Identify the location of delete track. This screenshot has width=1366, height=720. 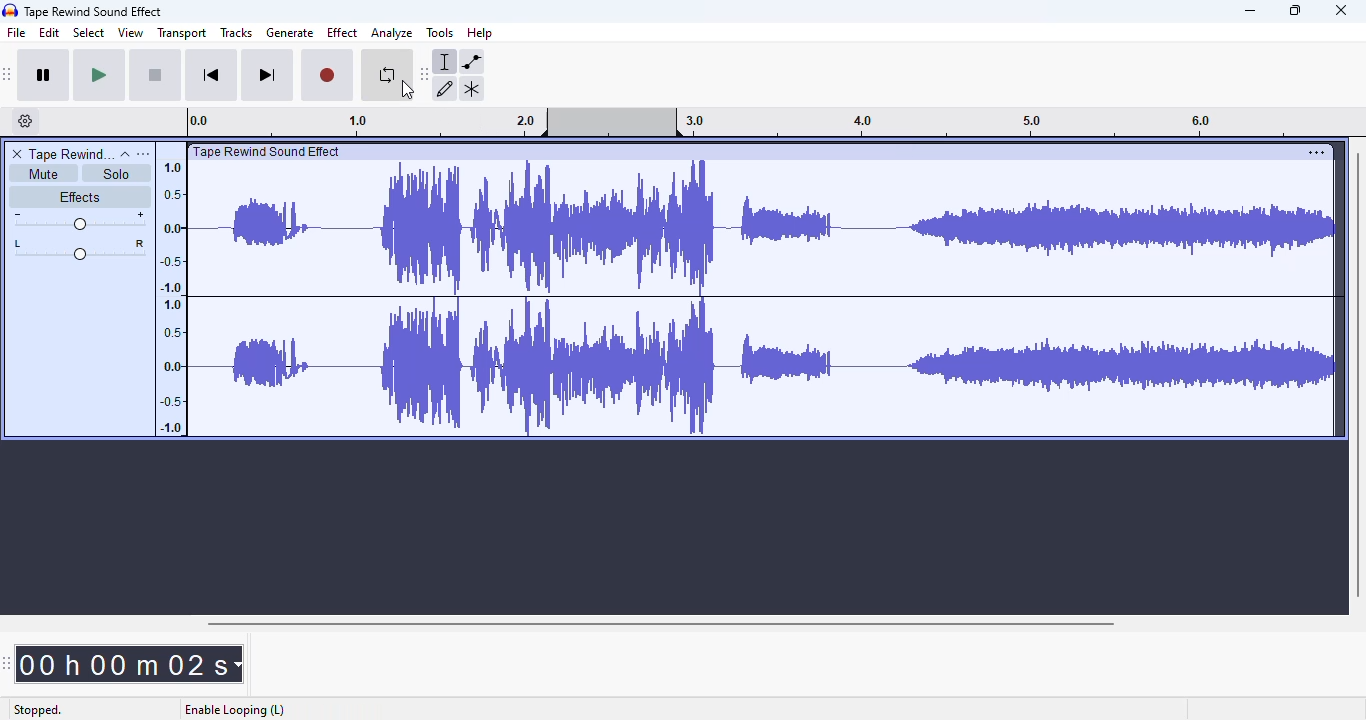
(17, 153).